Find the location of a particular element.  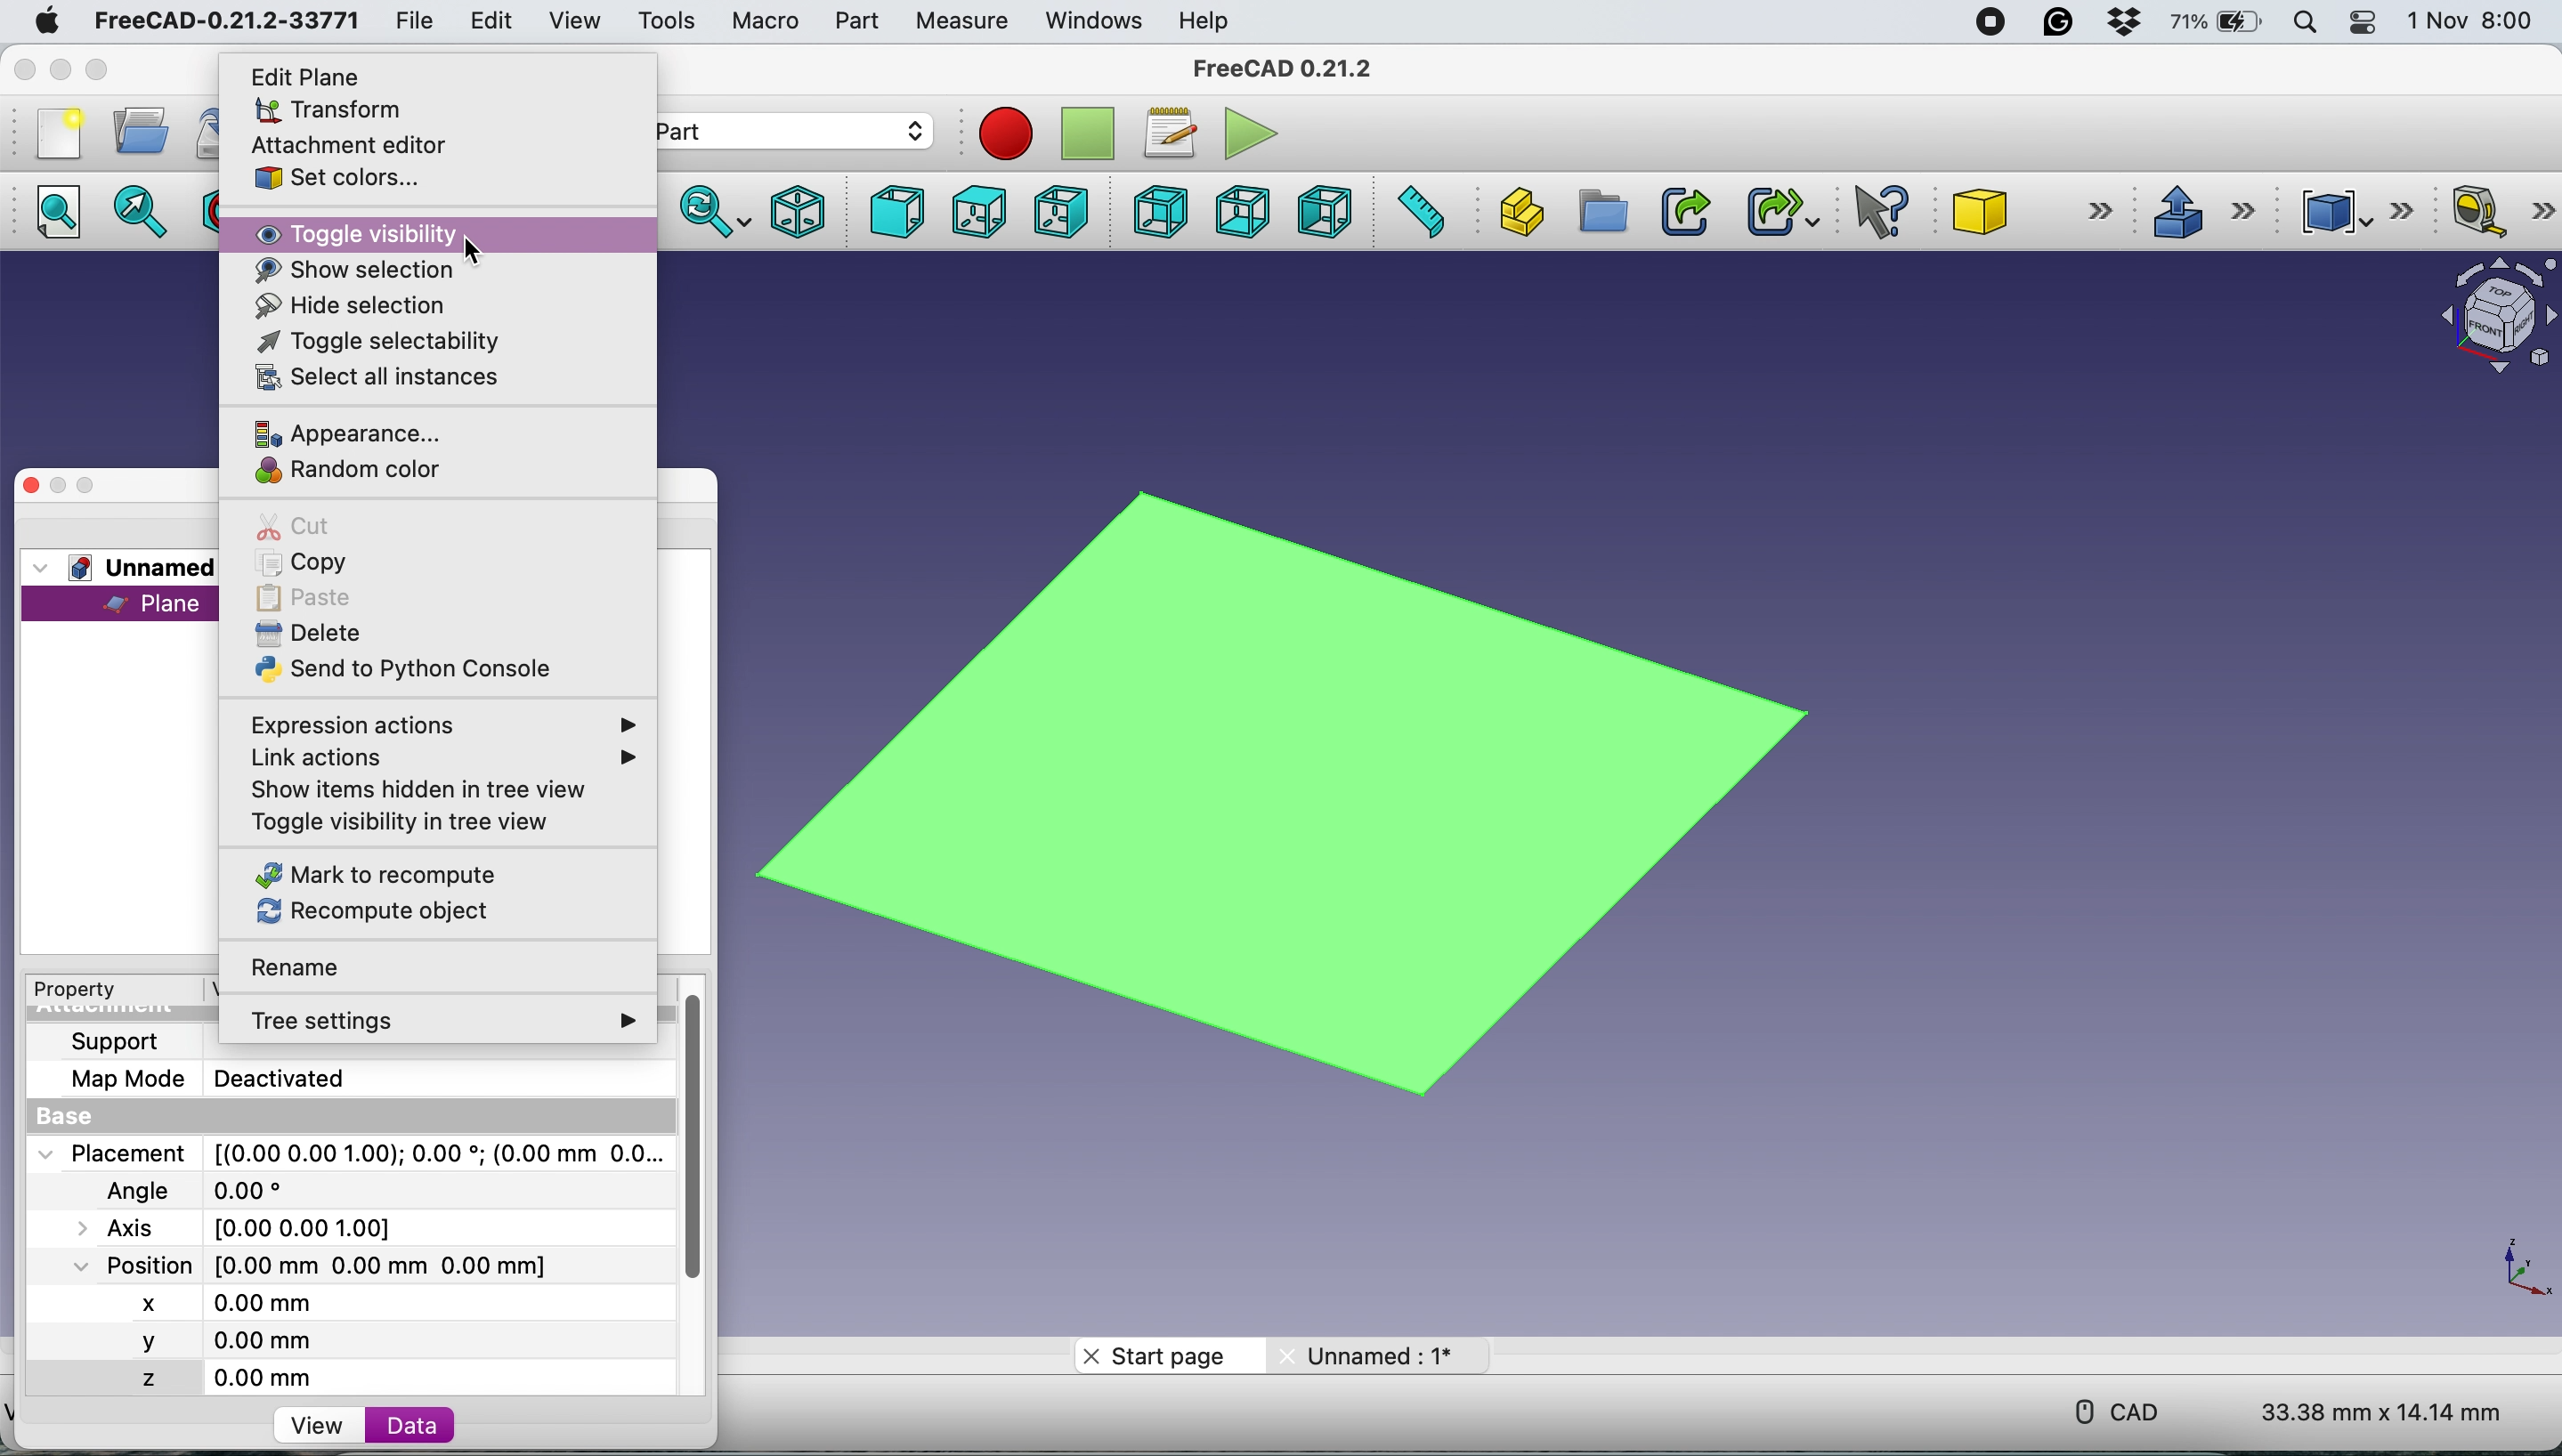

cut is located at coordinates (308, 528).